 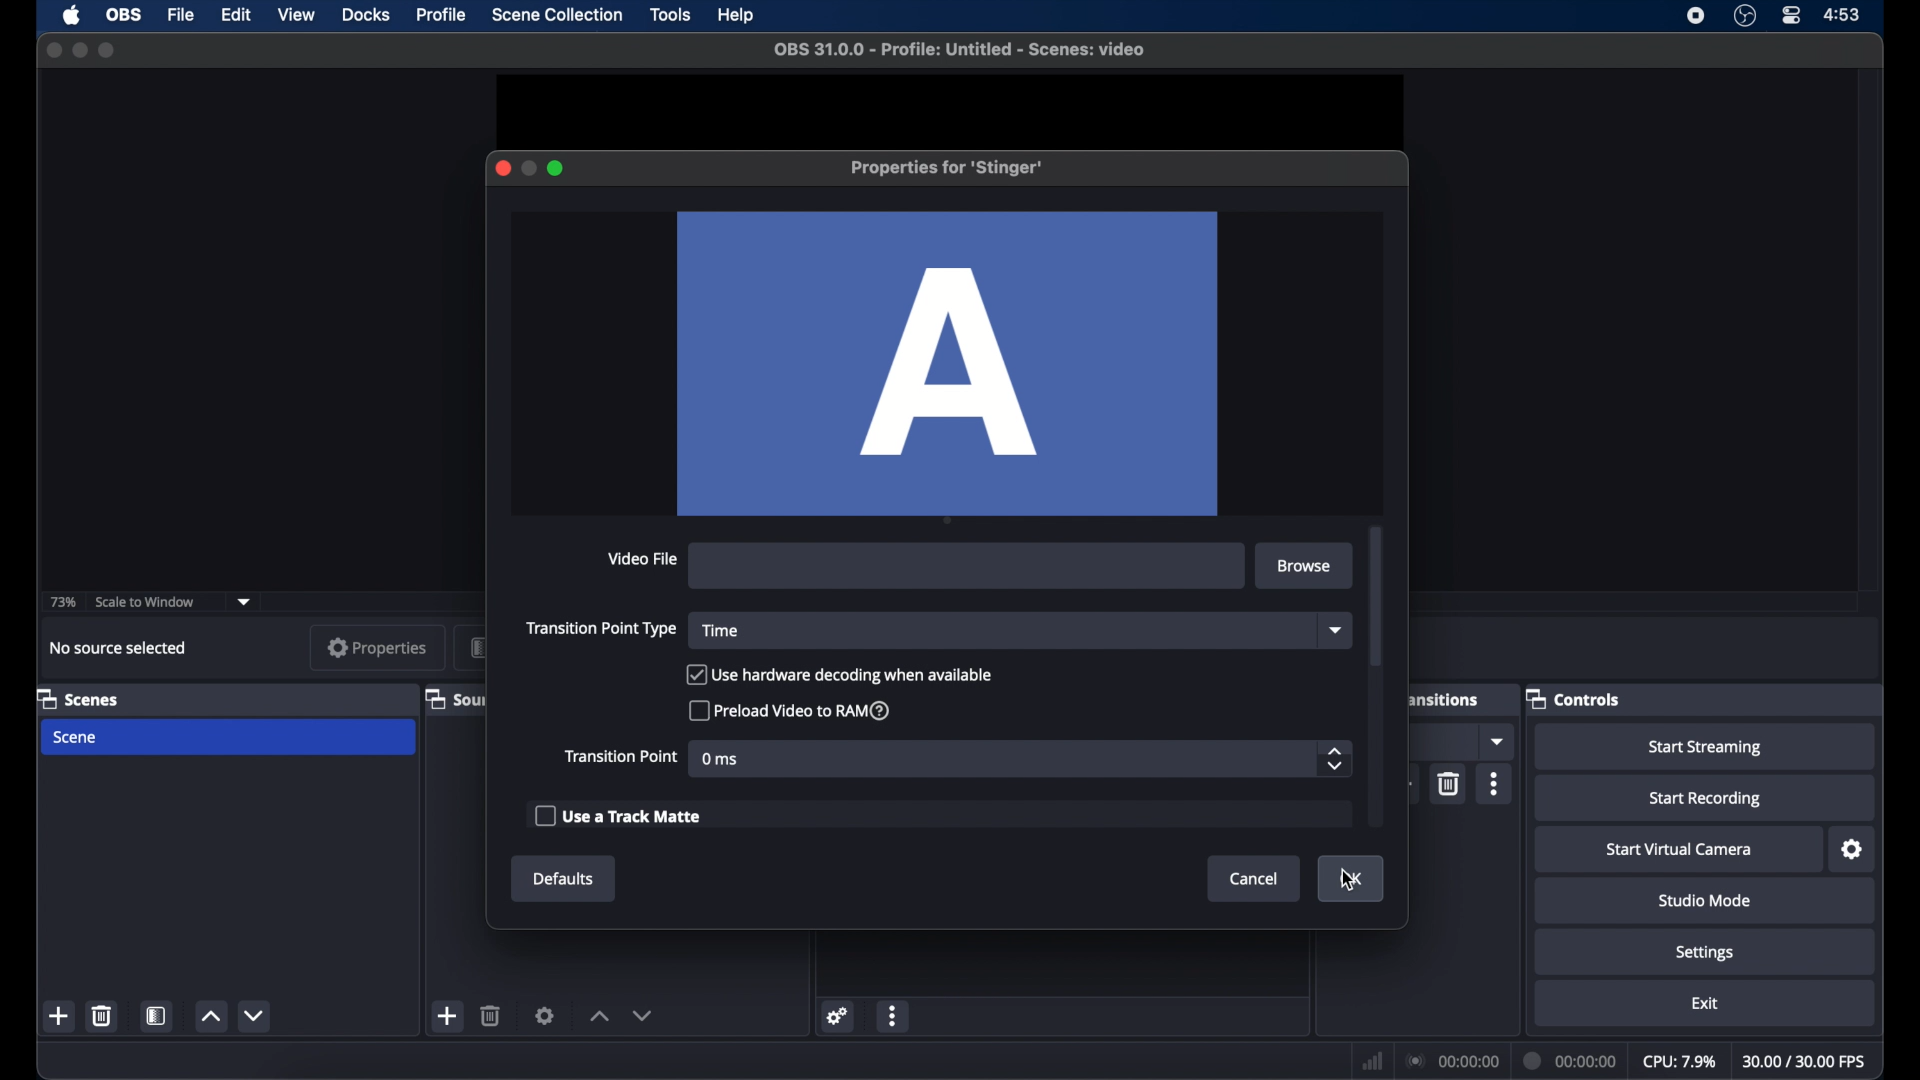 I want to click on settings, so click(x=545, y=1016).